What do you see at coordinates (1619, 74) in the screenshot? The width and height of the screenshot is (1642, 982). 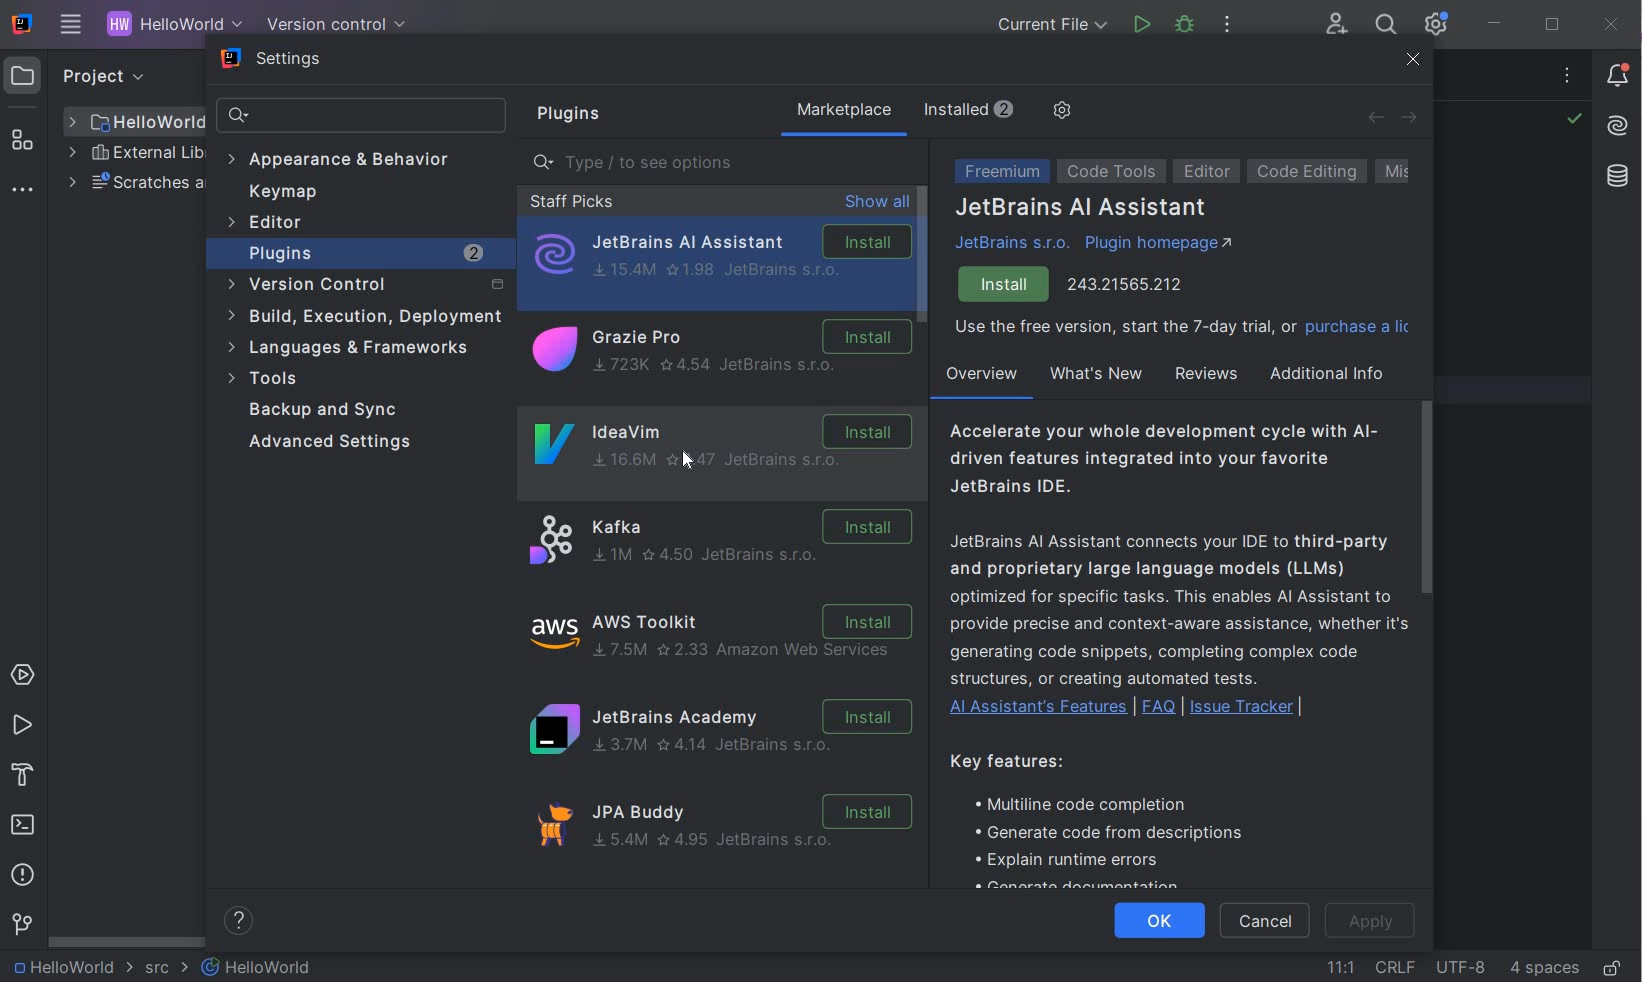 I see `NOTIFICATIONS` at bounding box center [1619, 74].